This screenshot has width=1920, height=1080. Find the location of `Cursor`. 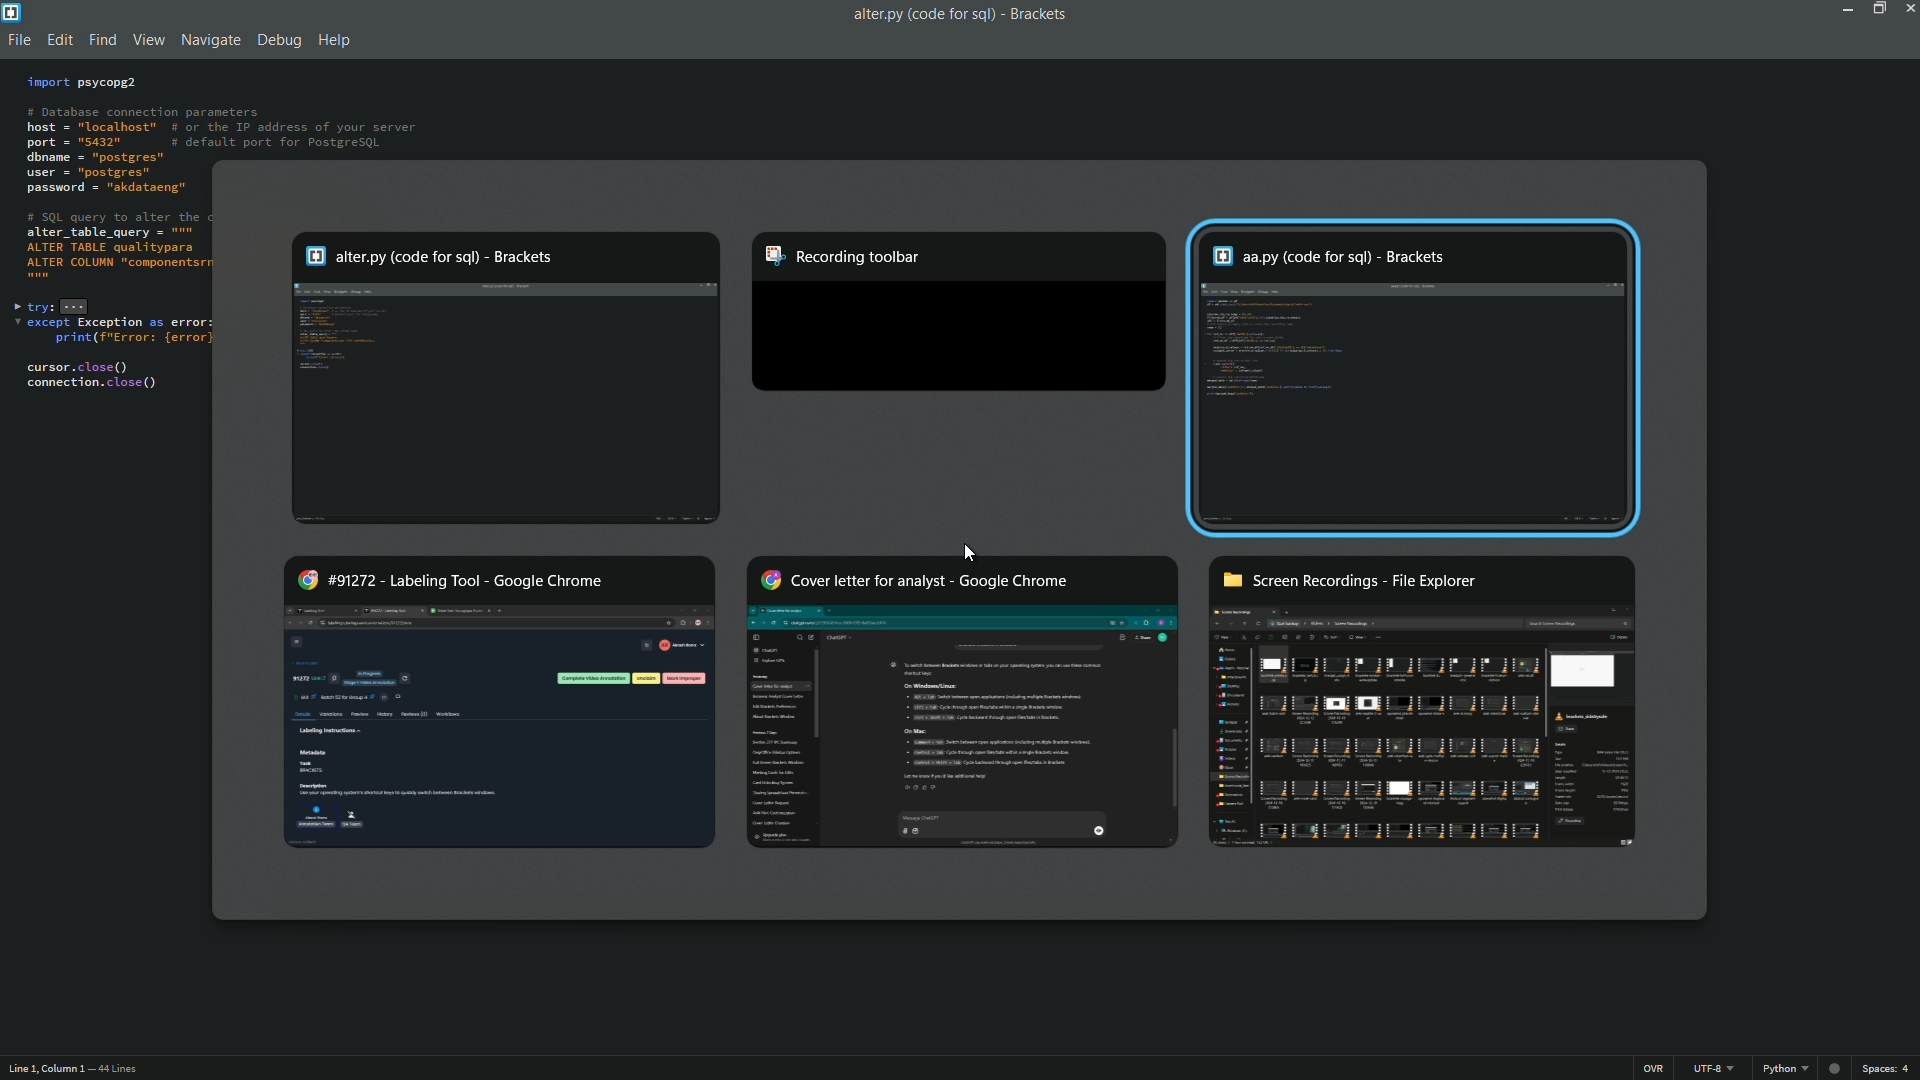

Cursor is located at coordinates (970, 553).